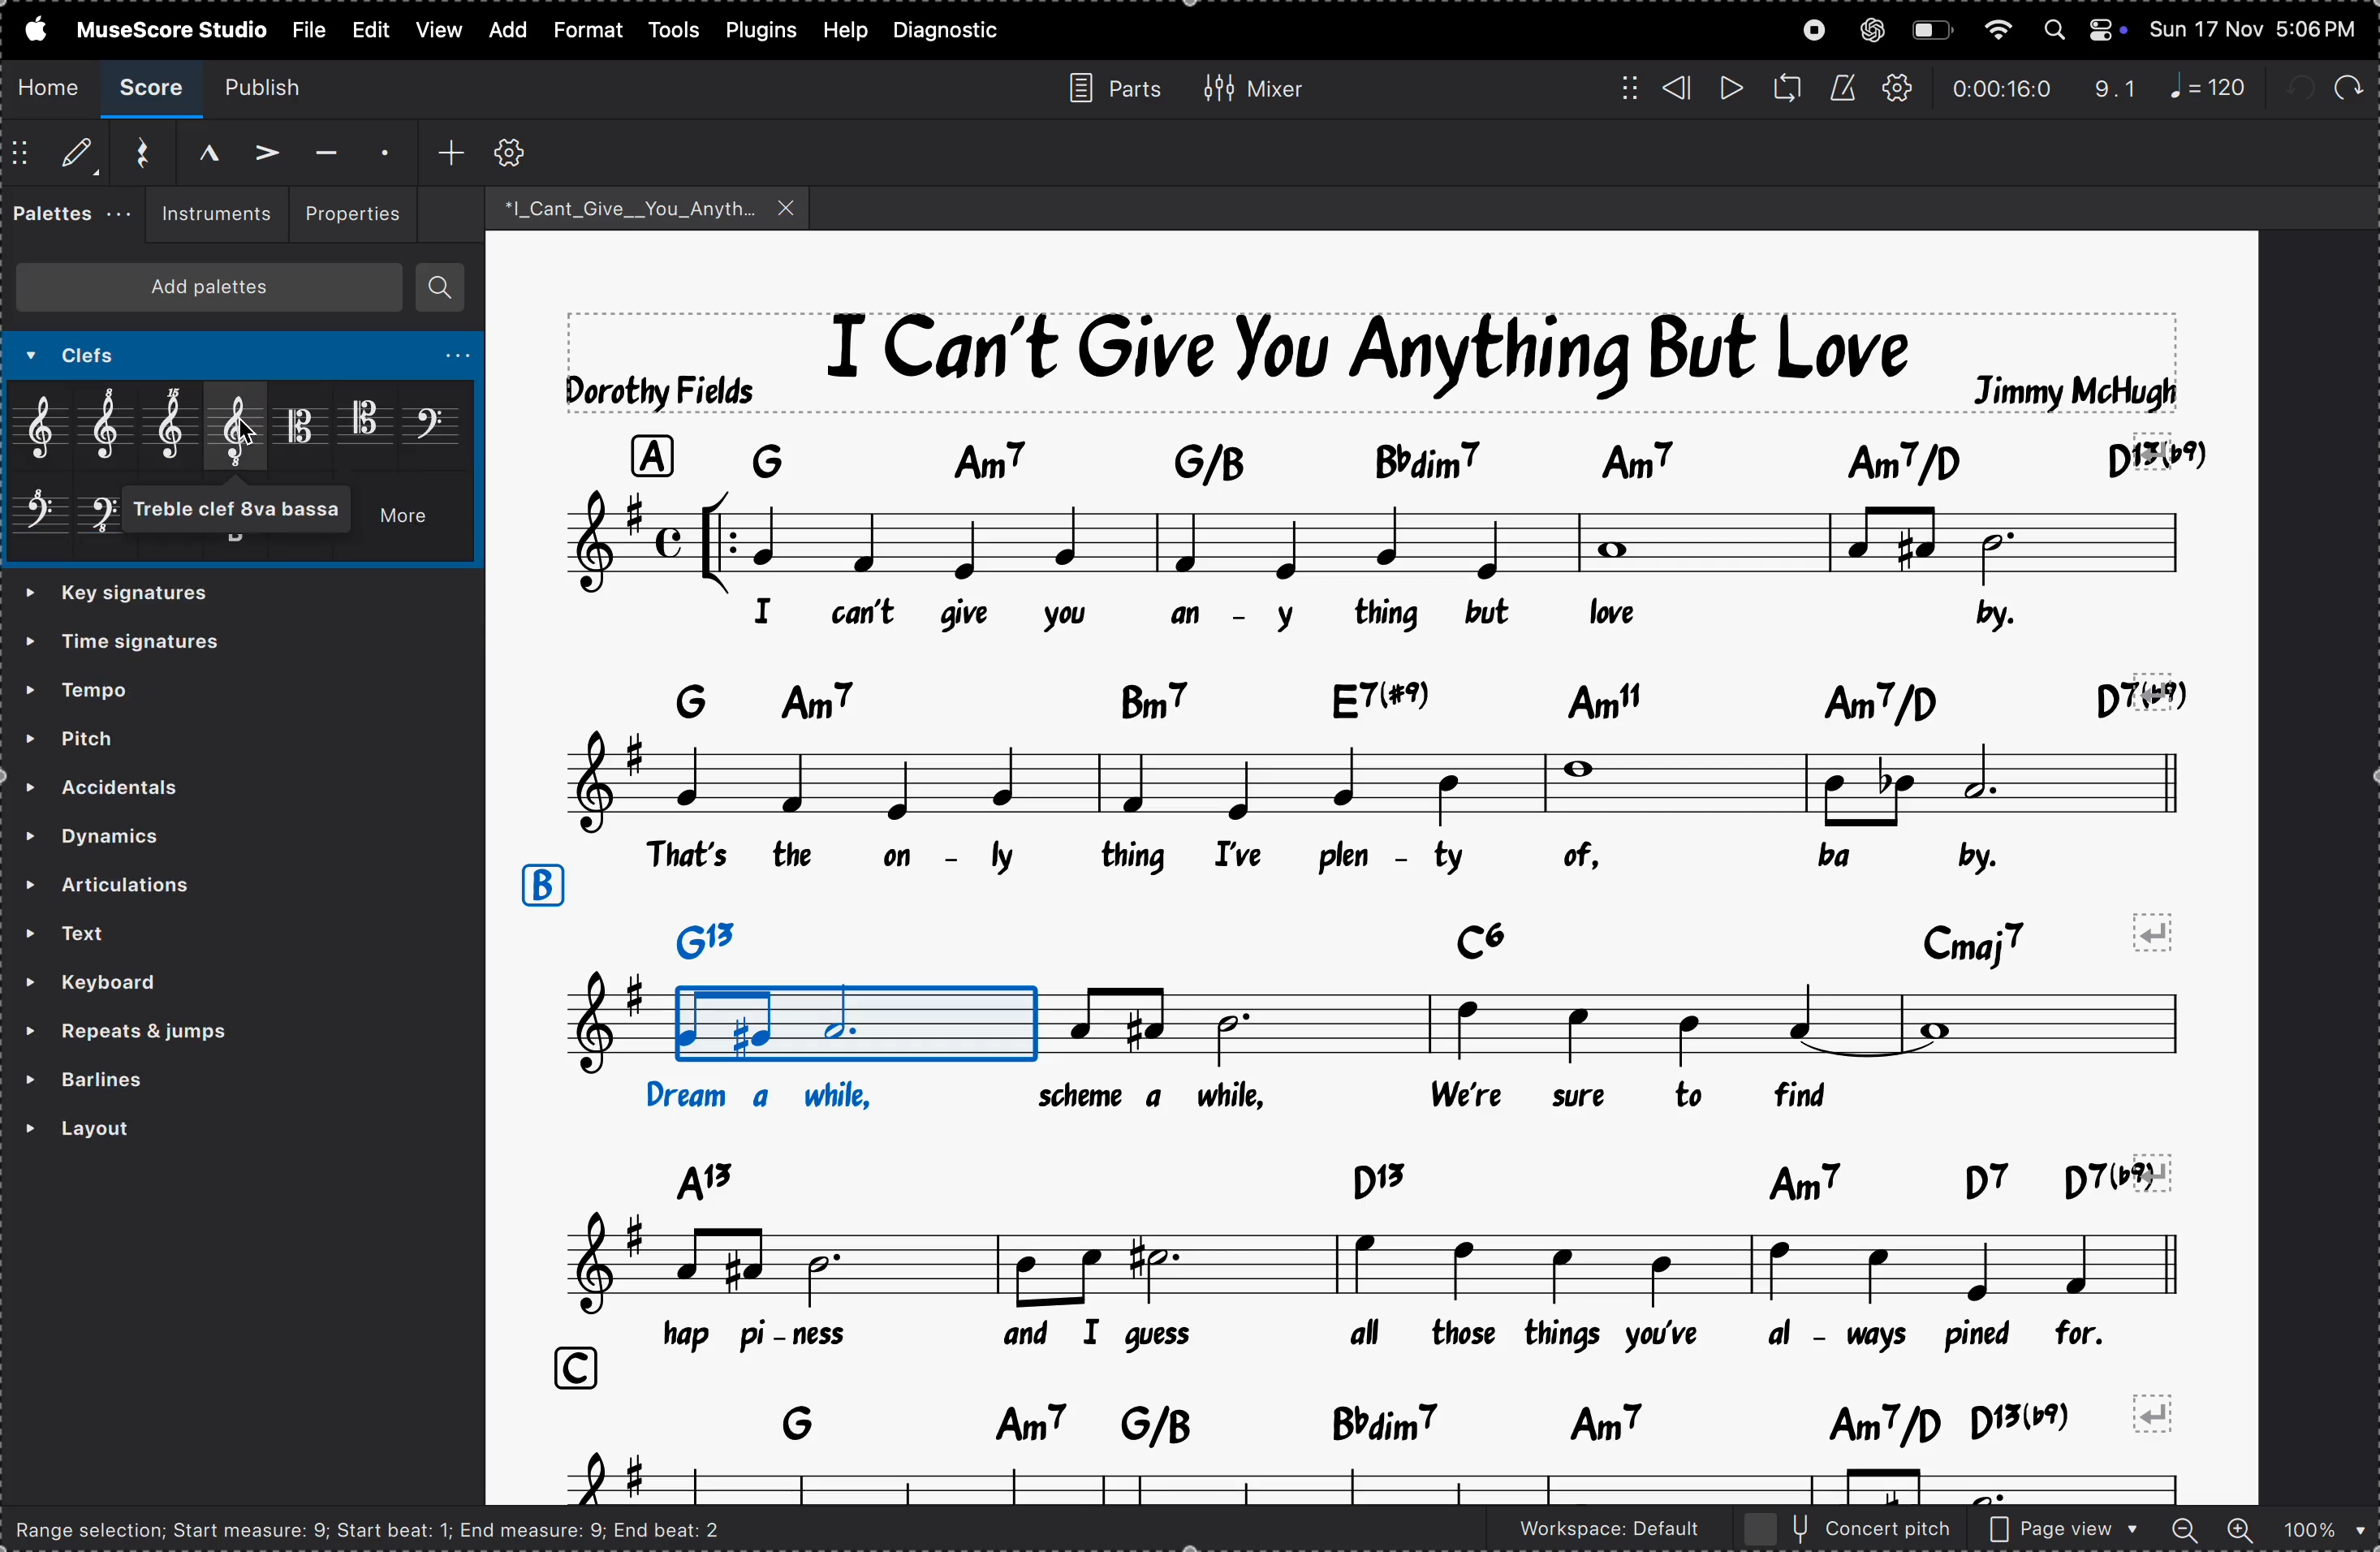  I want to click on view, so click(368, 29).